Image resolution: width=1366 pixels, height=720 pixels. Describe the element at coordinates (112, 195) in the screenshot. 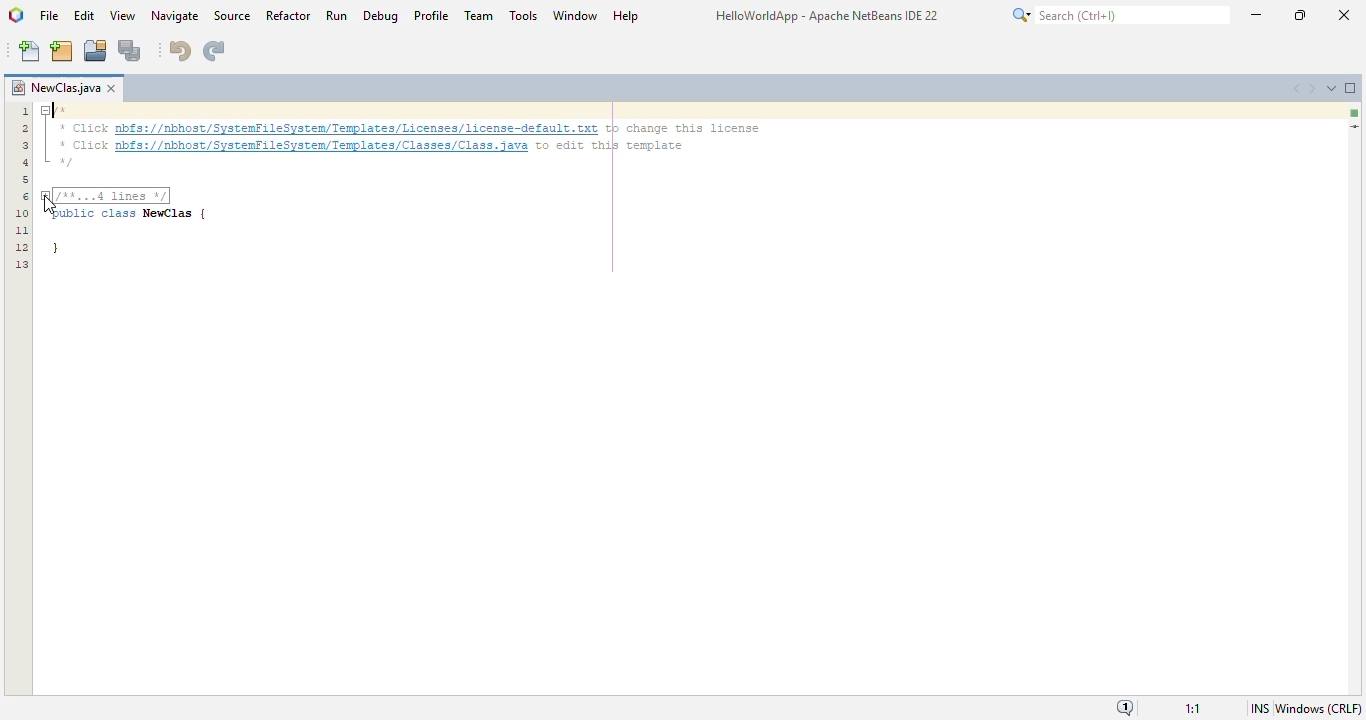

I see `/**... 4 lines */` at that location.